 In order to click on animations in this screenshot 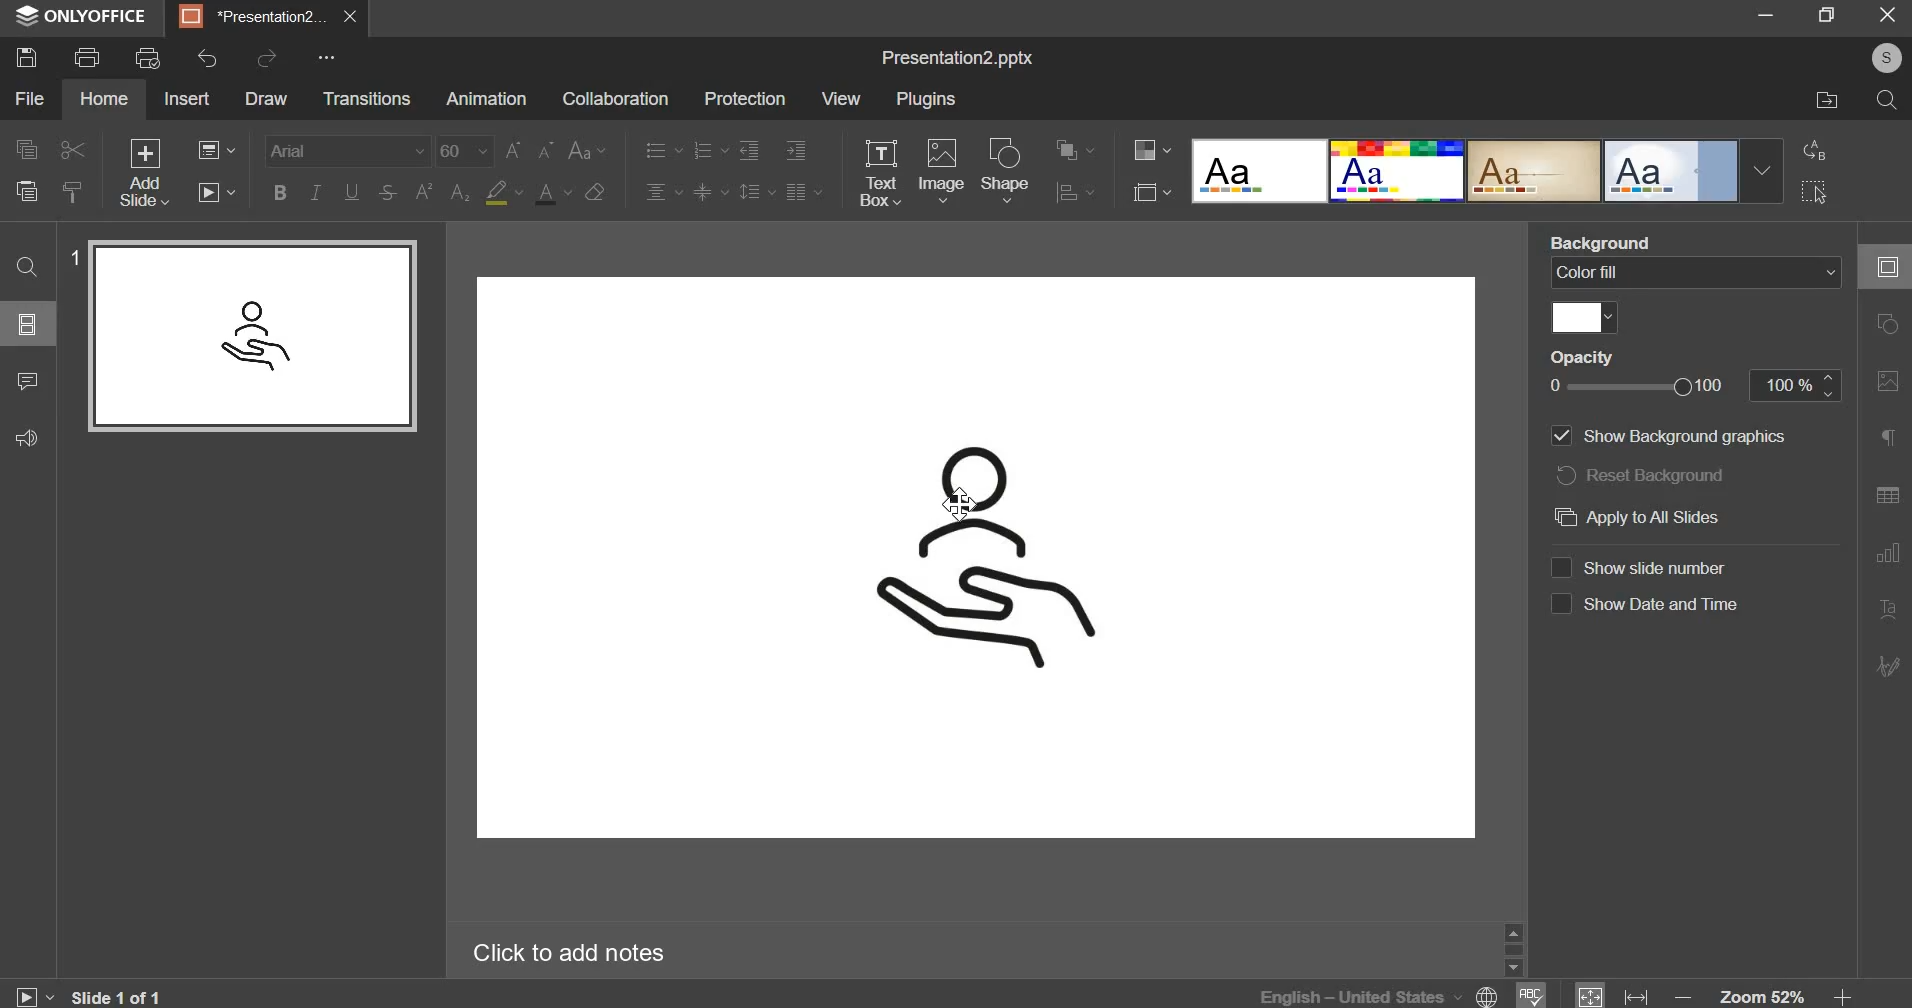, I will do `click(484, 99)`.